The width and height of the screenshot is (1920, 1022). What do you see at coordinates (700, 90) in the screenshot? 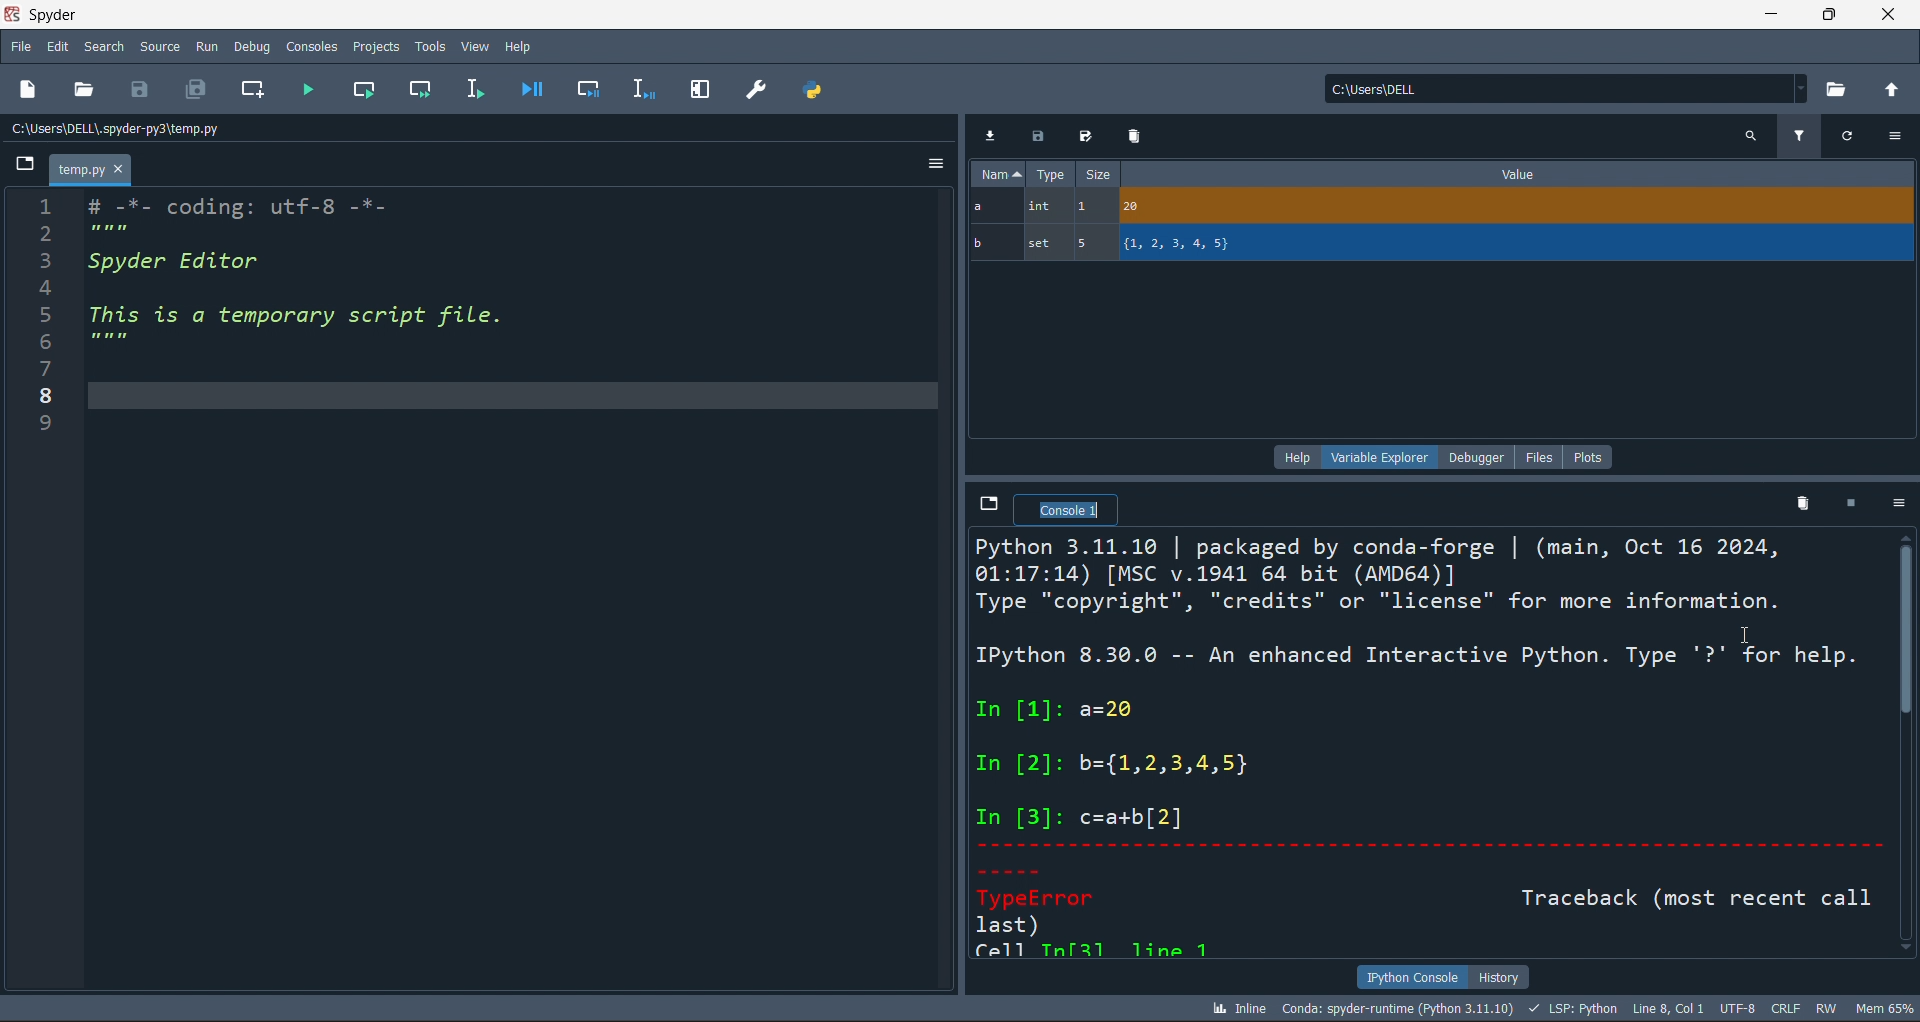
I see `expand pane` at bounding box center [700, 90].